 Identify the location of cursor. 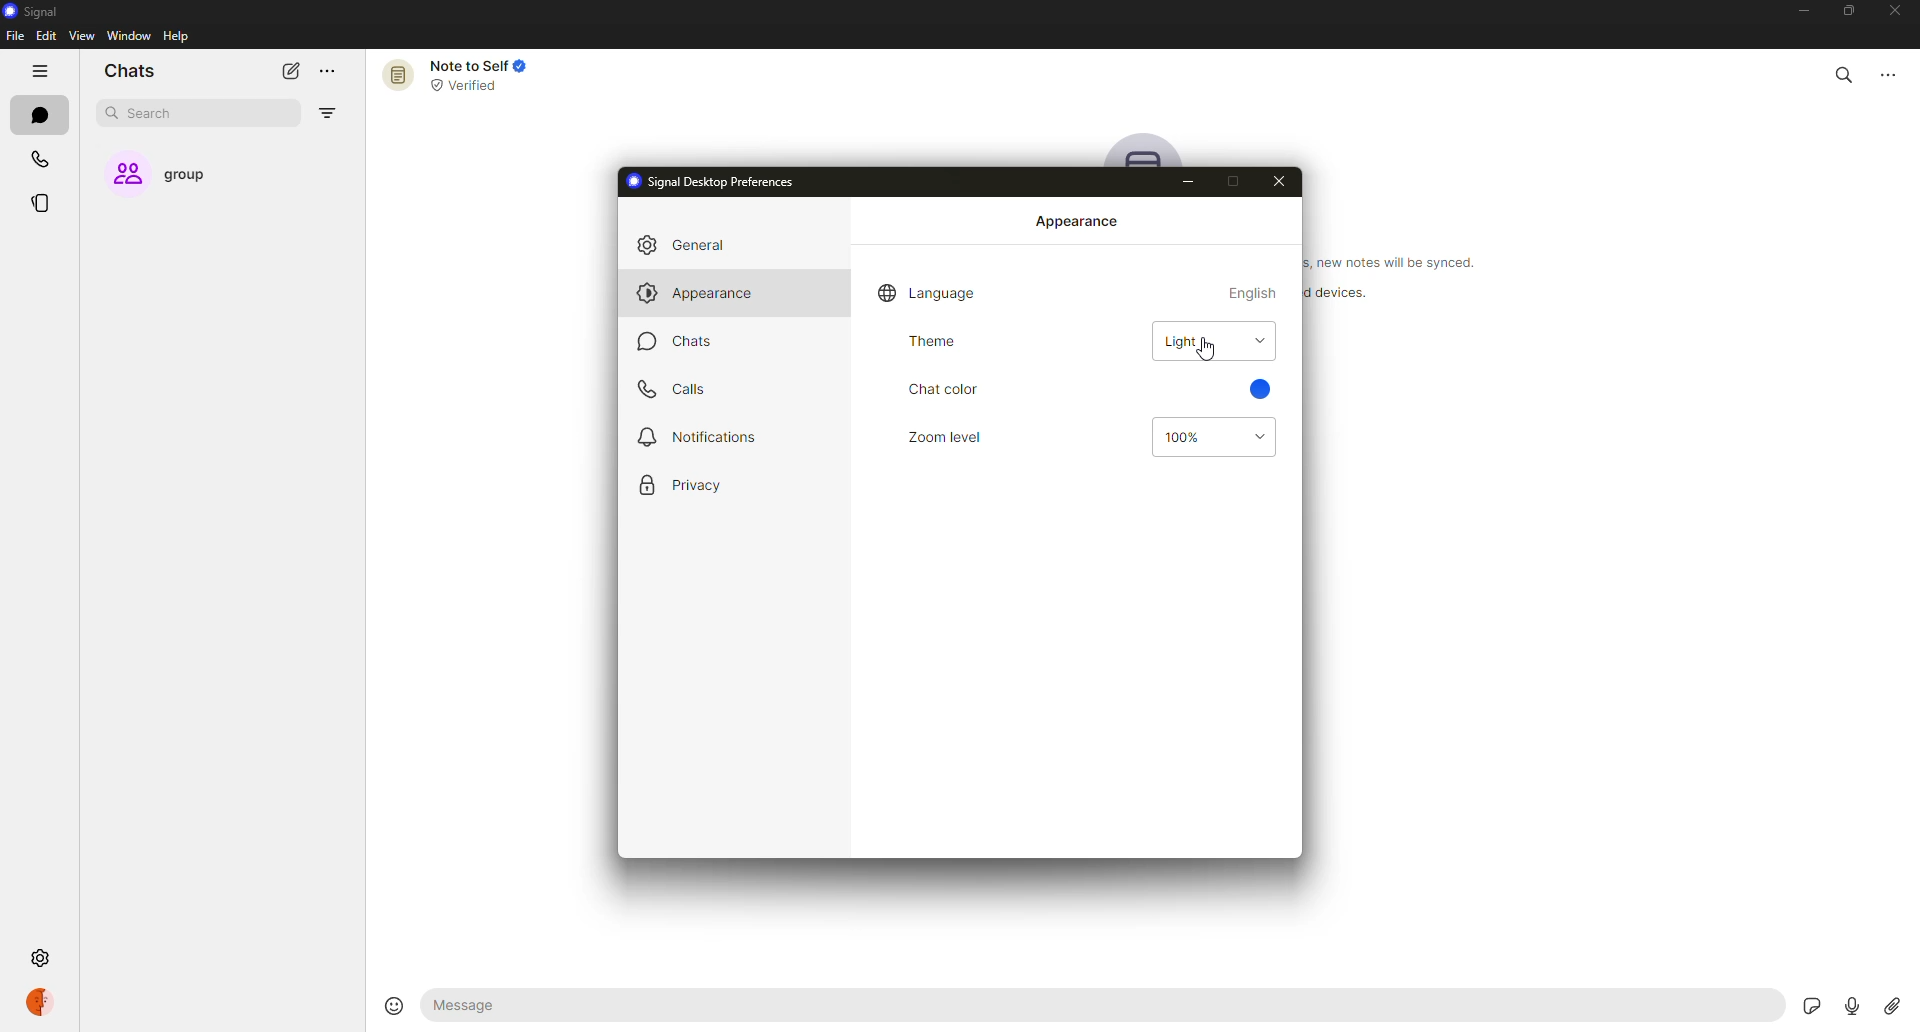
(1202, 357).